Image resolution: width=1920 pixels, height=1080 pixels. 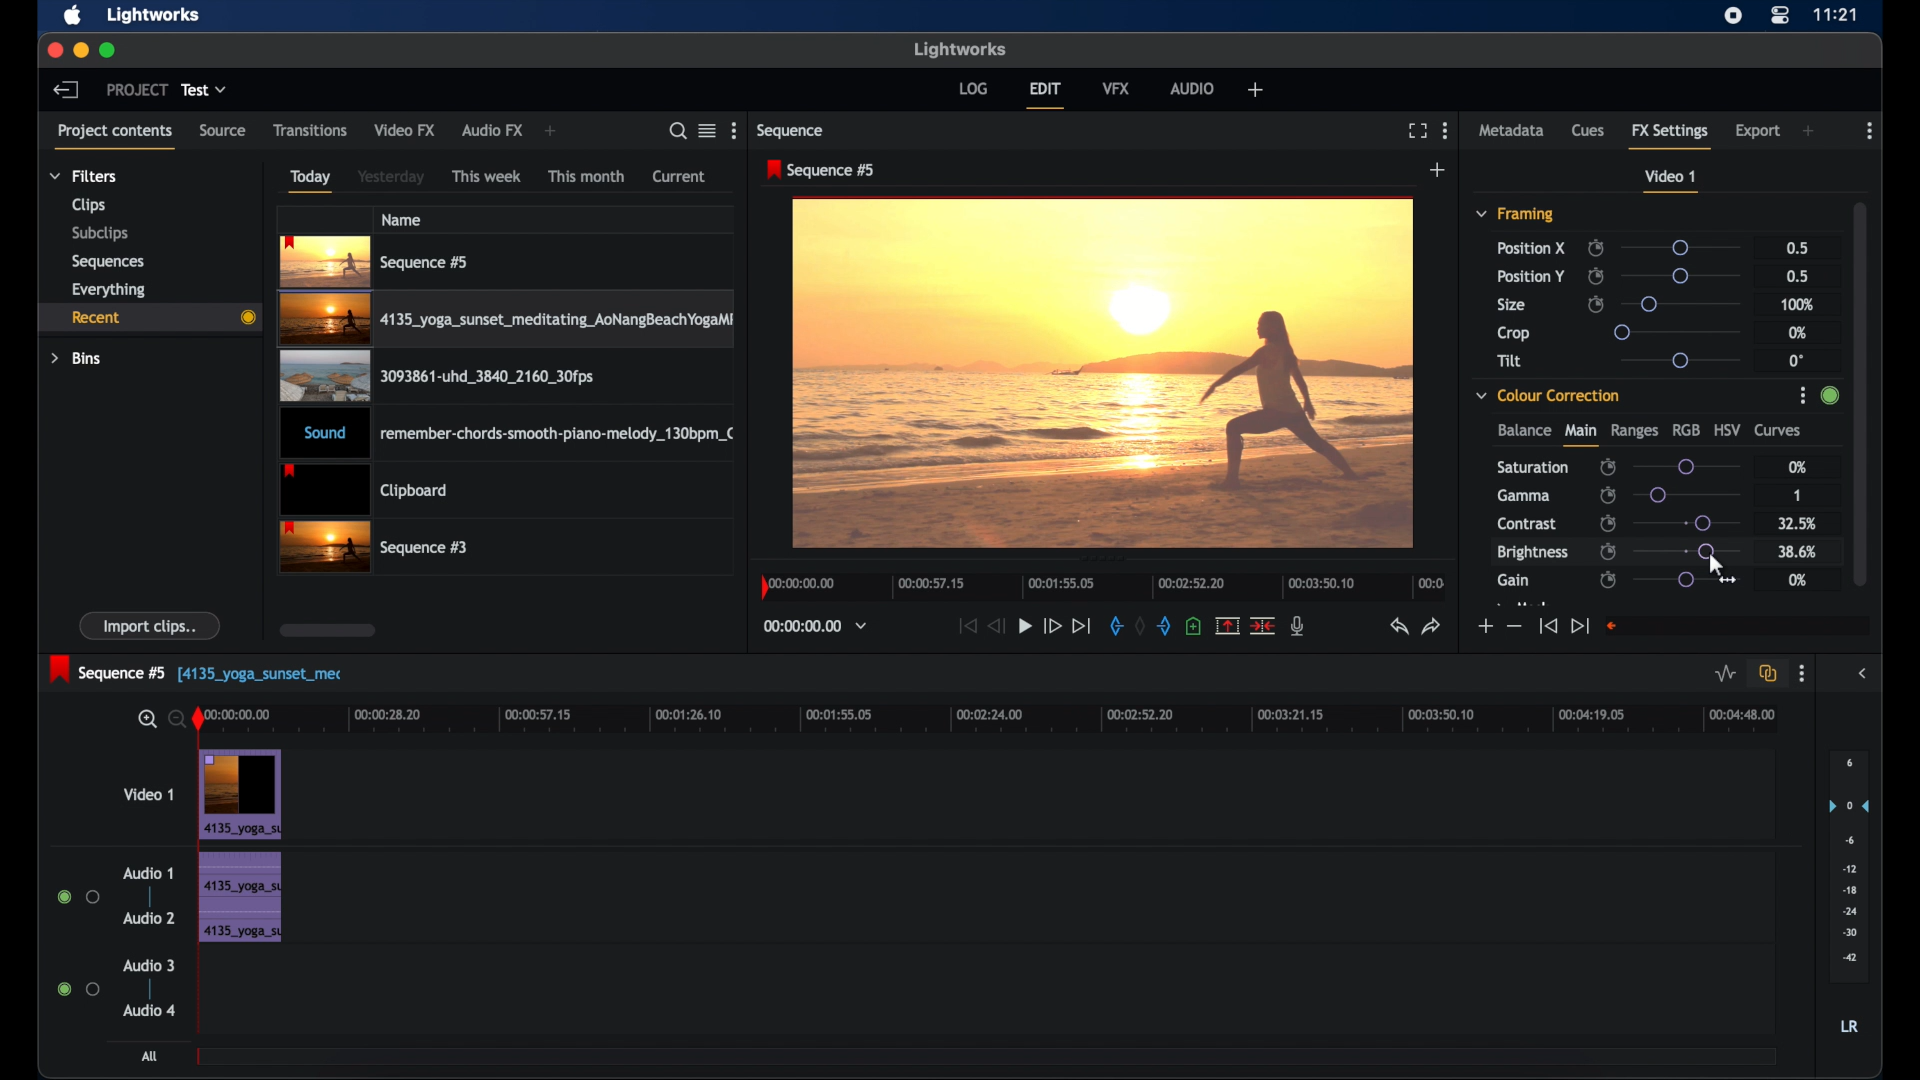 I want to click on all, so click(x=152, y=1056).